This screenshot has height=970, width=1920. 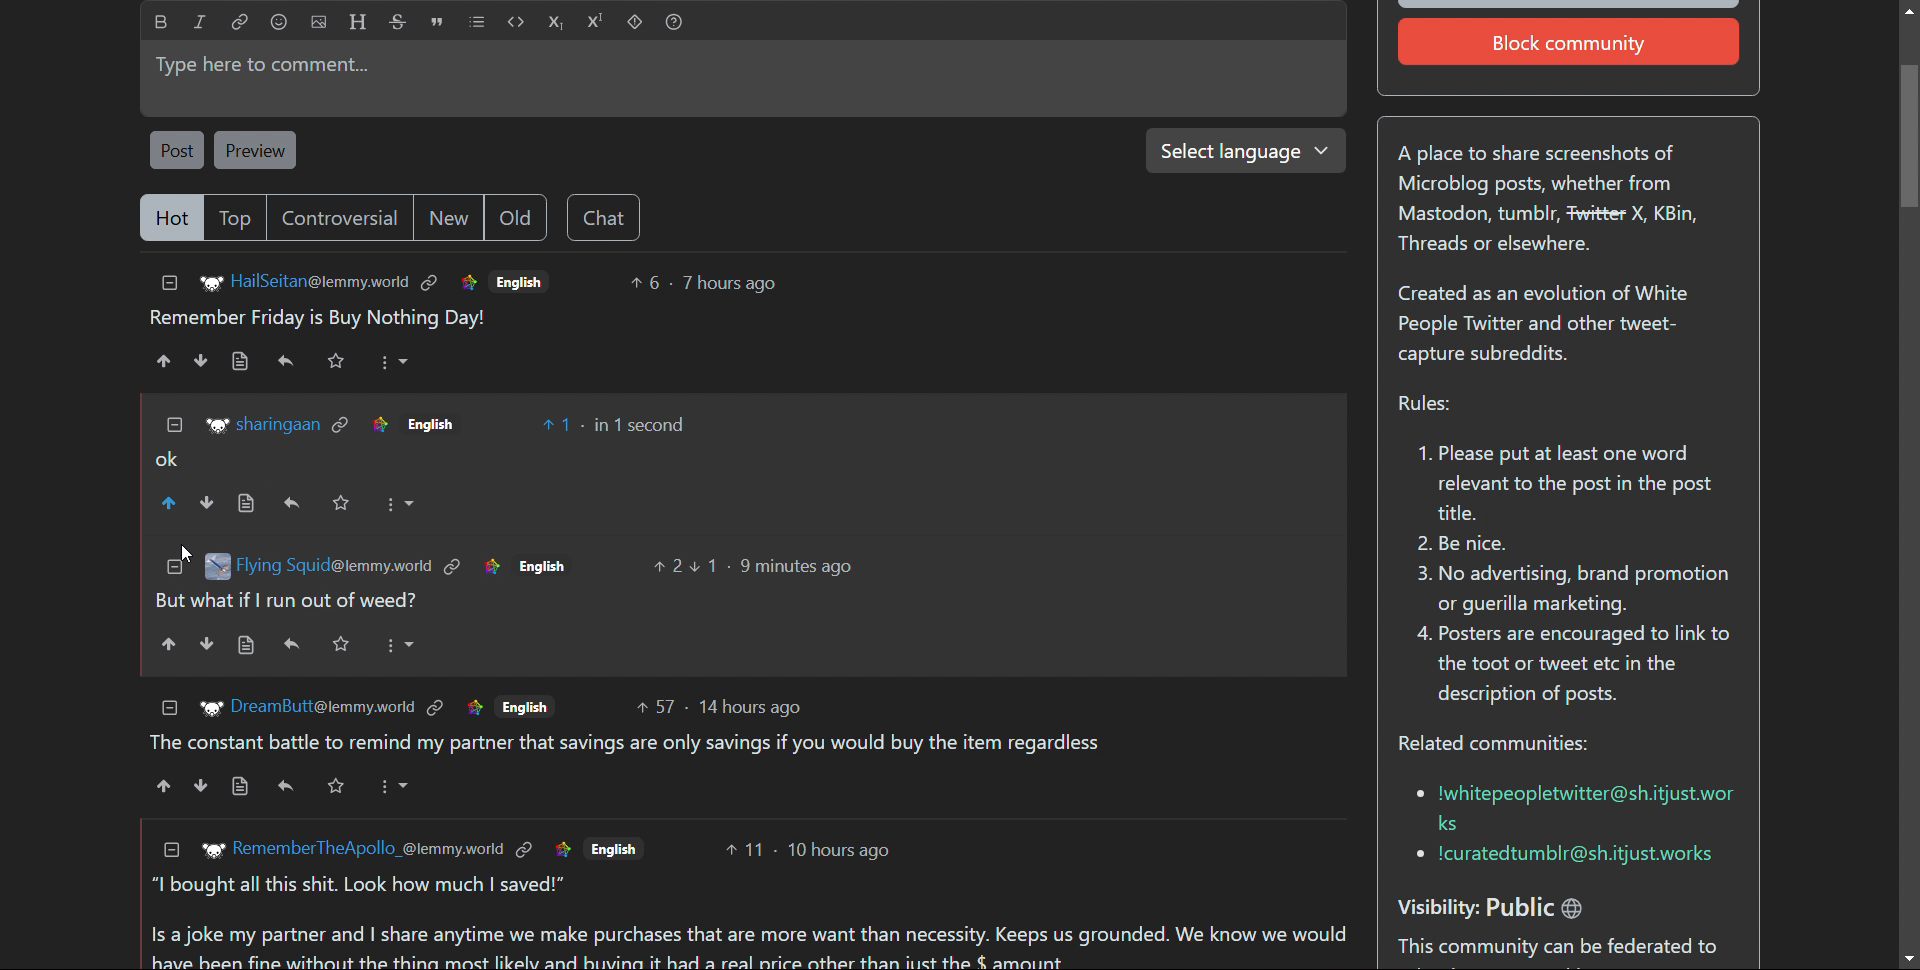 I want to click on subscript, so click(x=556, y=22).